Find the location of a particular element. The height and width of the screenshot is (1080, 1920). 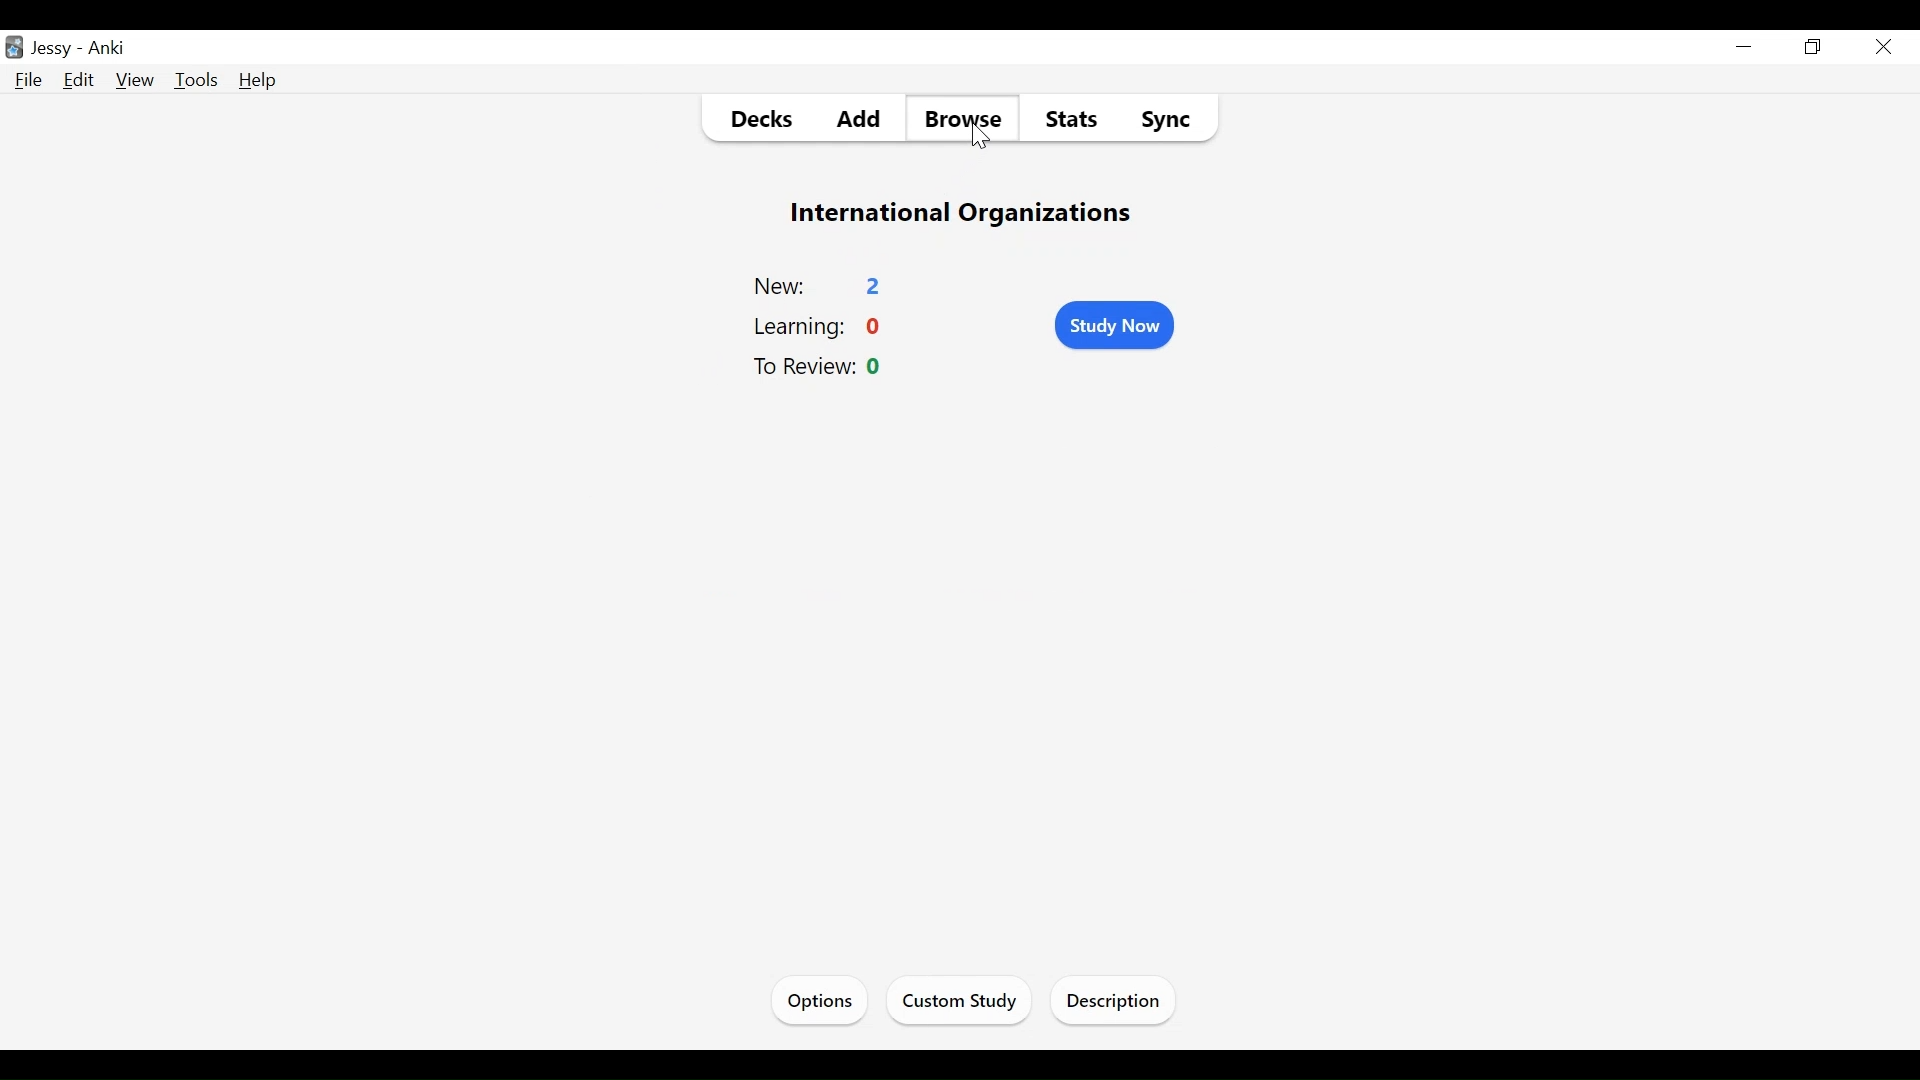

Deck Name is located at coordinates (963, 216).